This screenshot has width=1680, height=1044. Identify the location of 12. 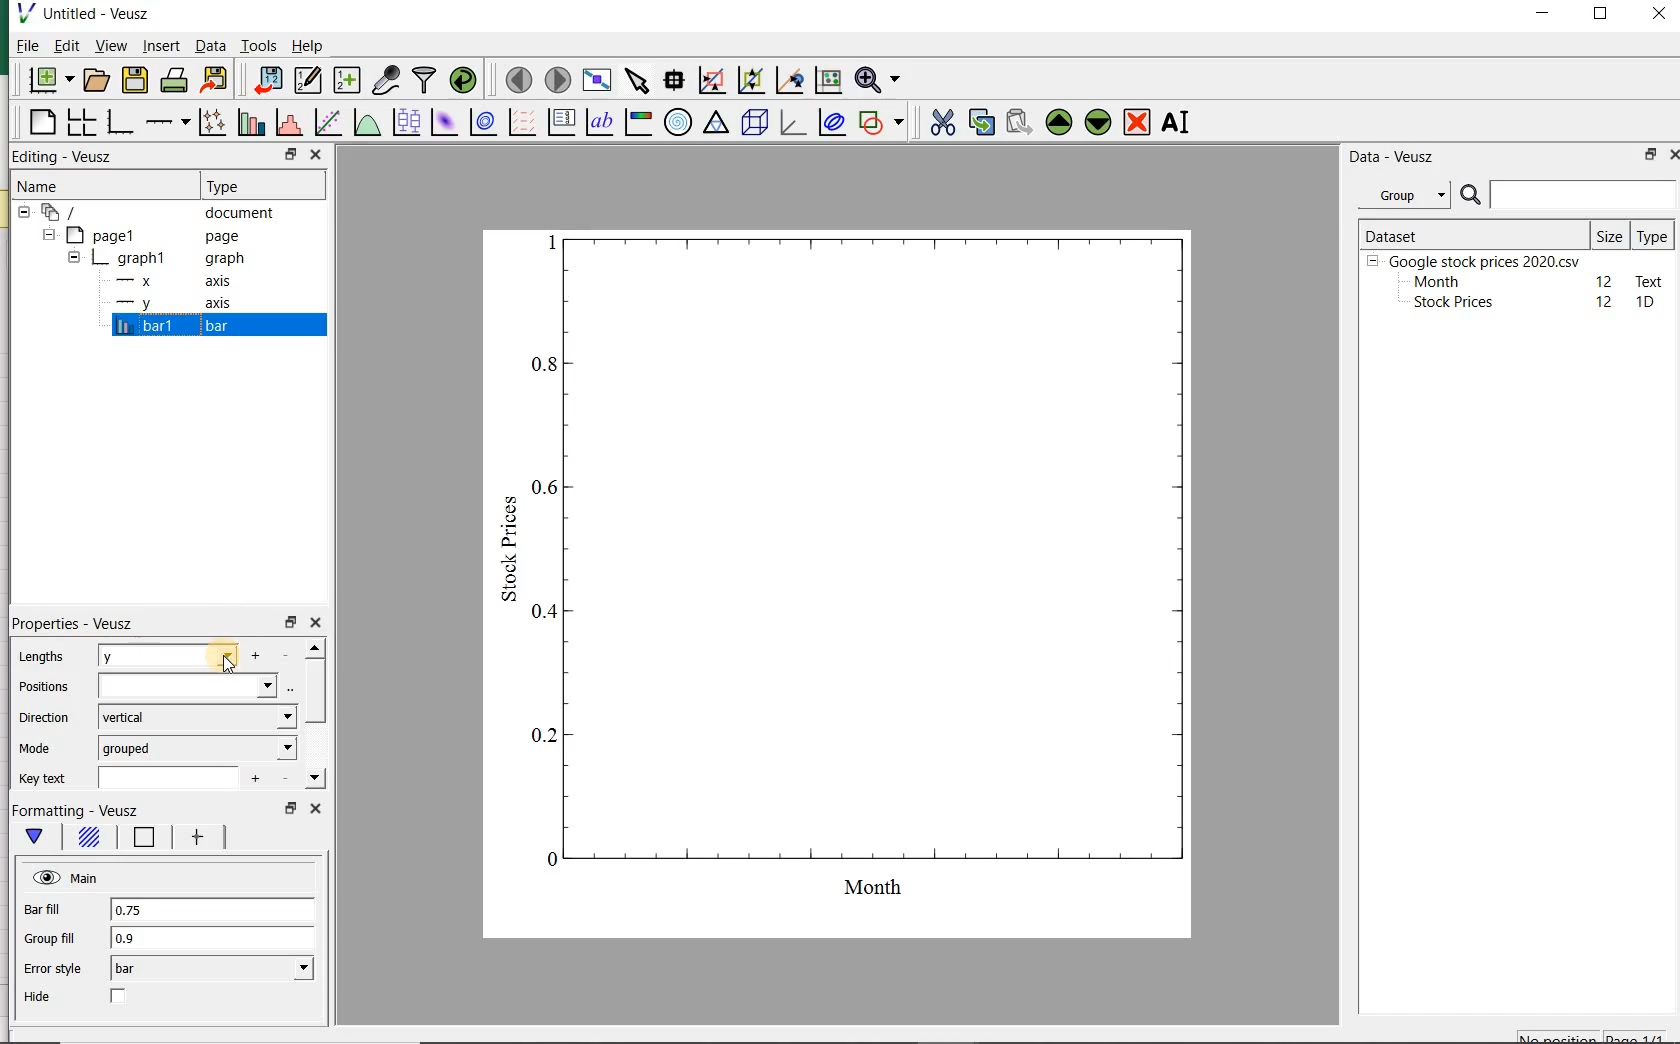
(1606, 302).